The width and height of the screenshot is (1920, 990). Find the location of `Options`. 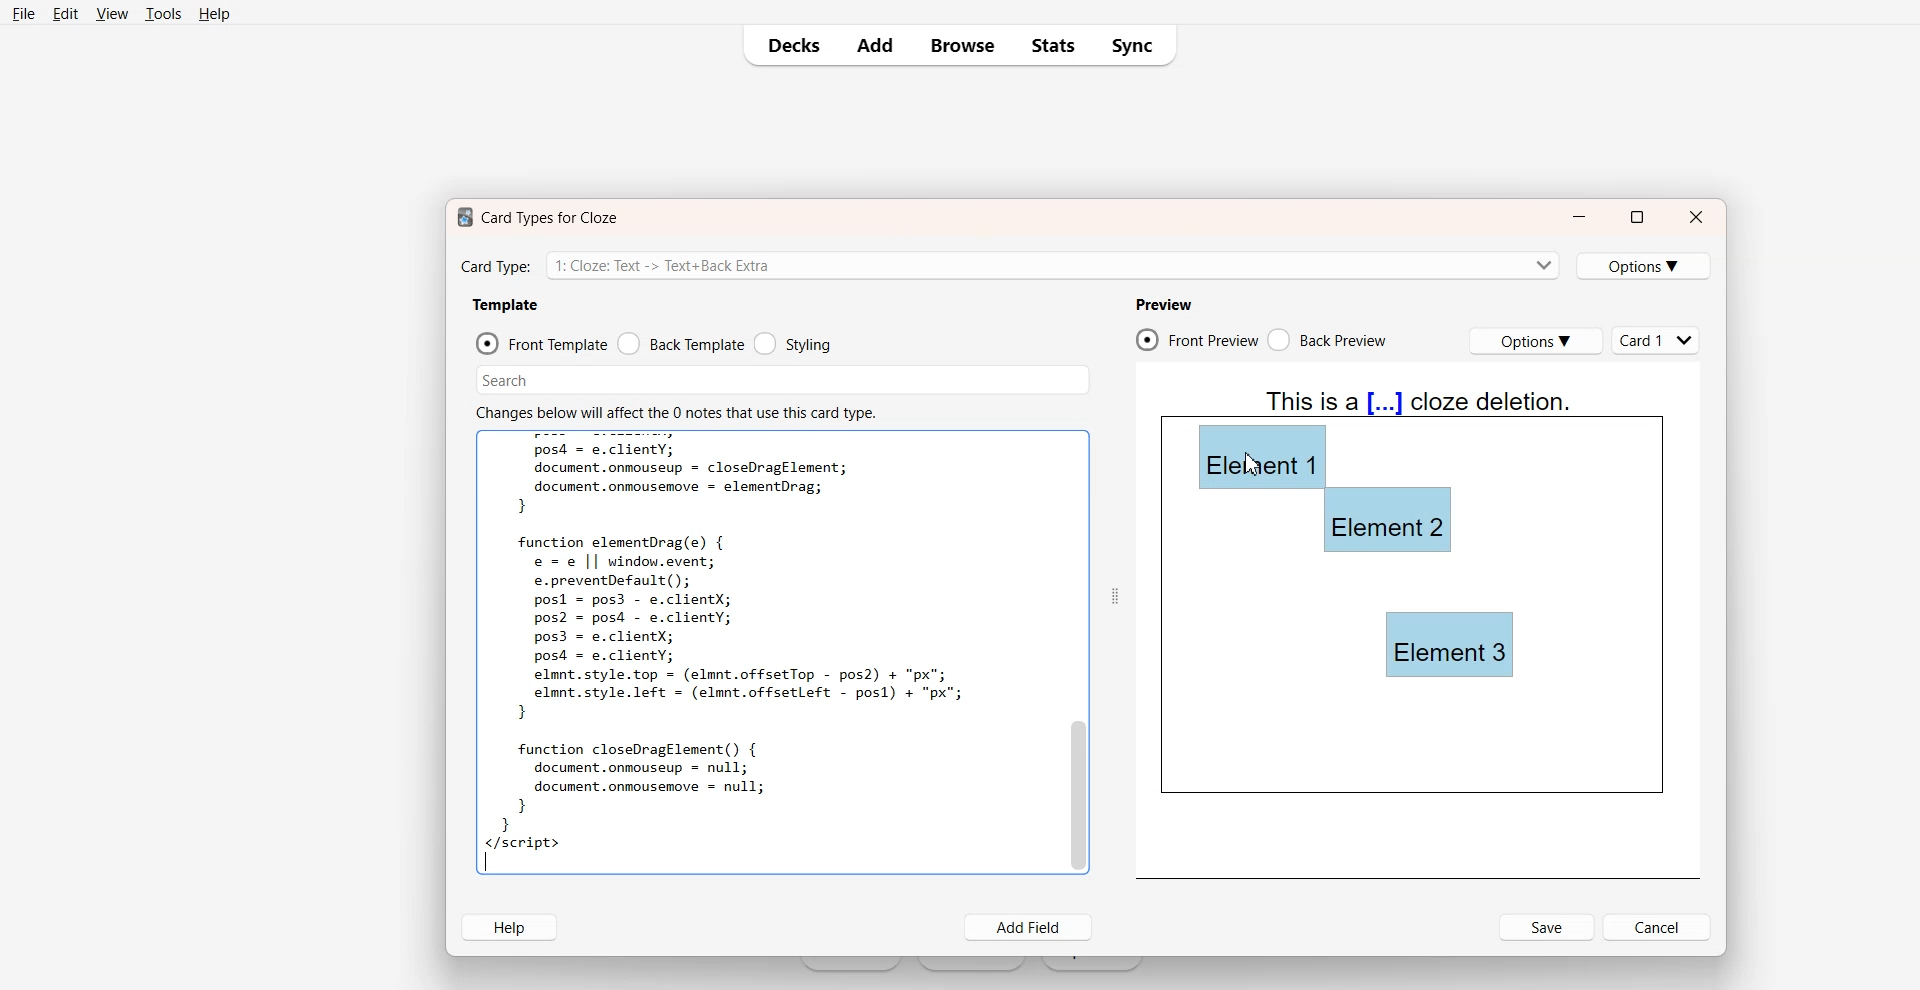

Options is located at coordinates (1645, 266).